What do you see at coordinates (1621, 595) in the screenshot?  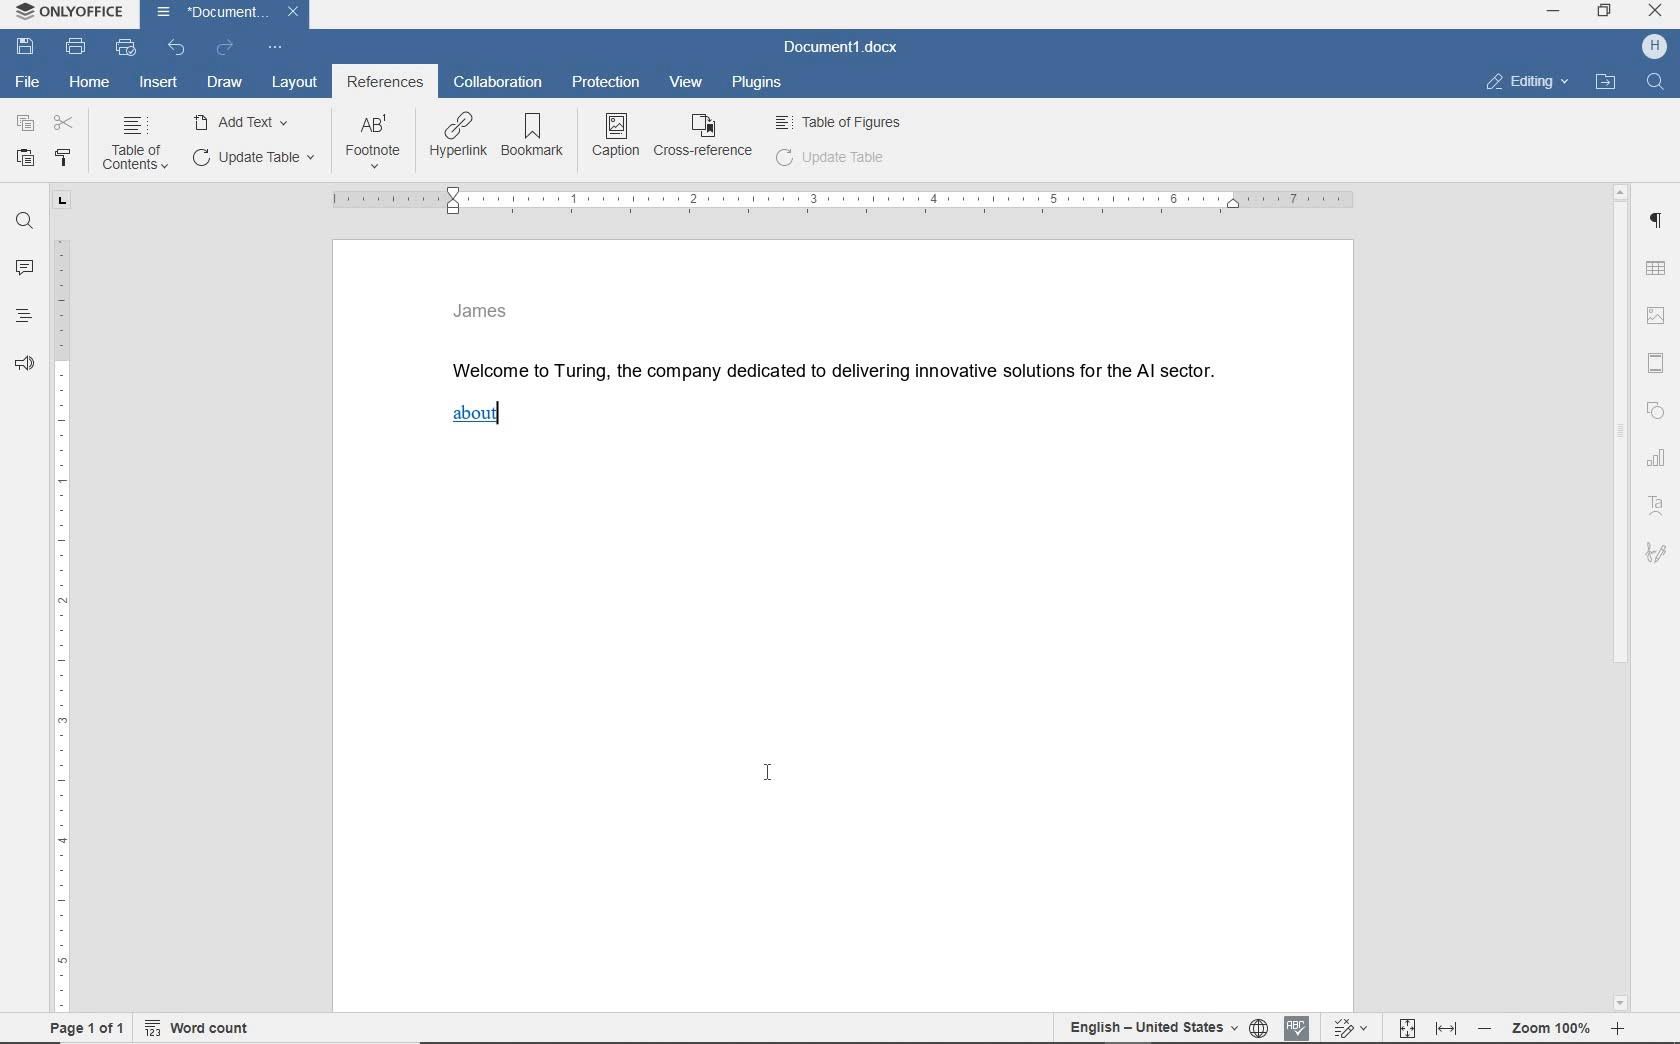 I see `scrollbar` at bounding box center [1621, 595].